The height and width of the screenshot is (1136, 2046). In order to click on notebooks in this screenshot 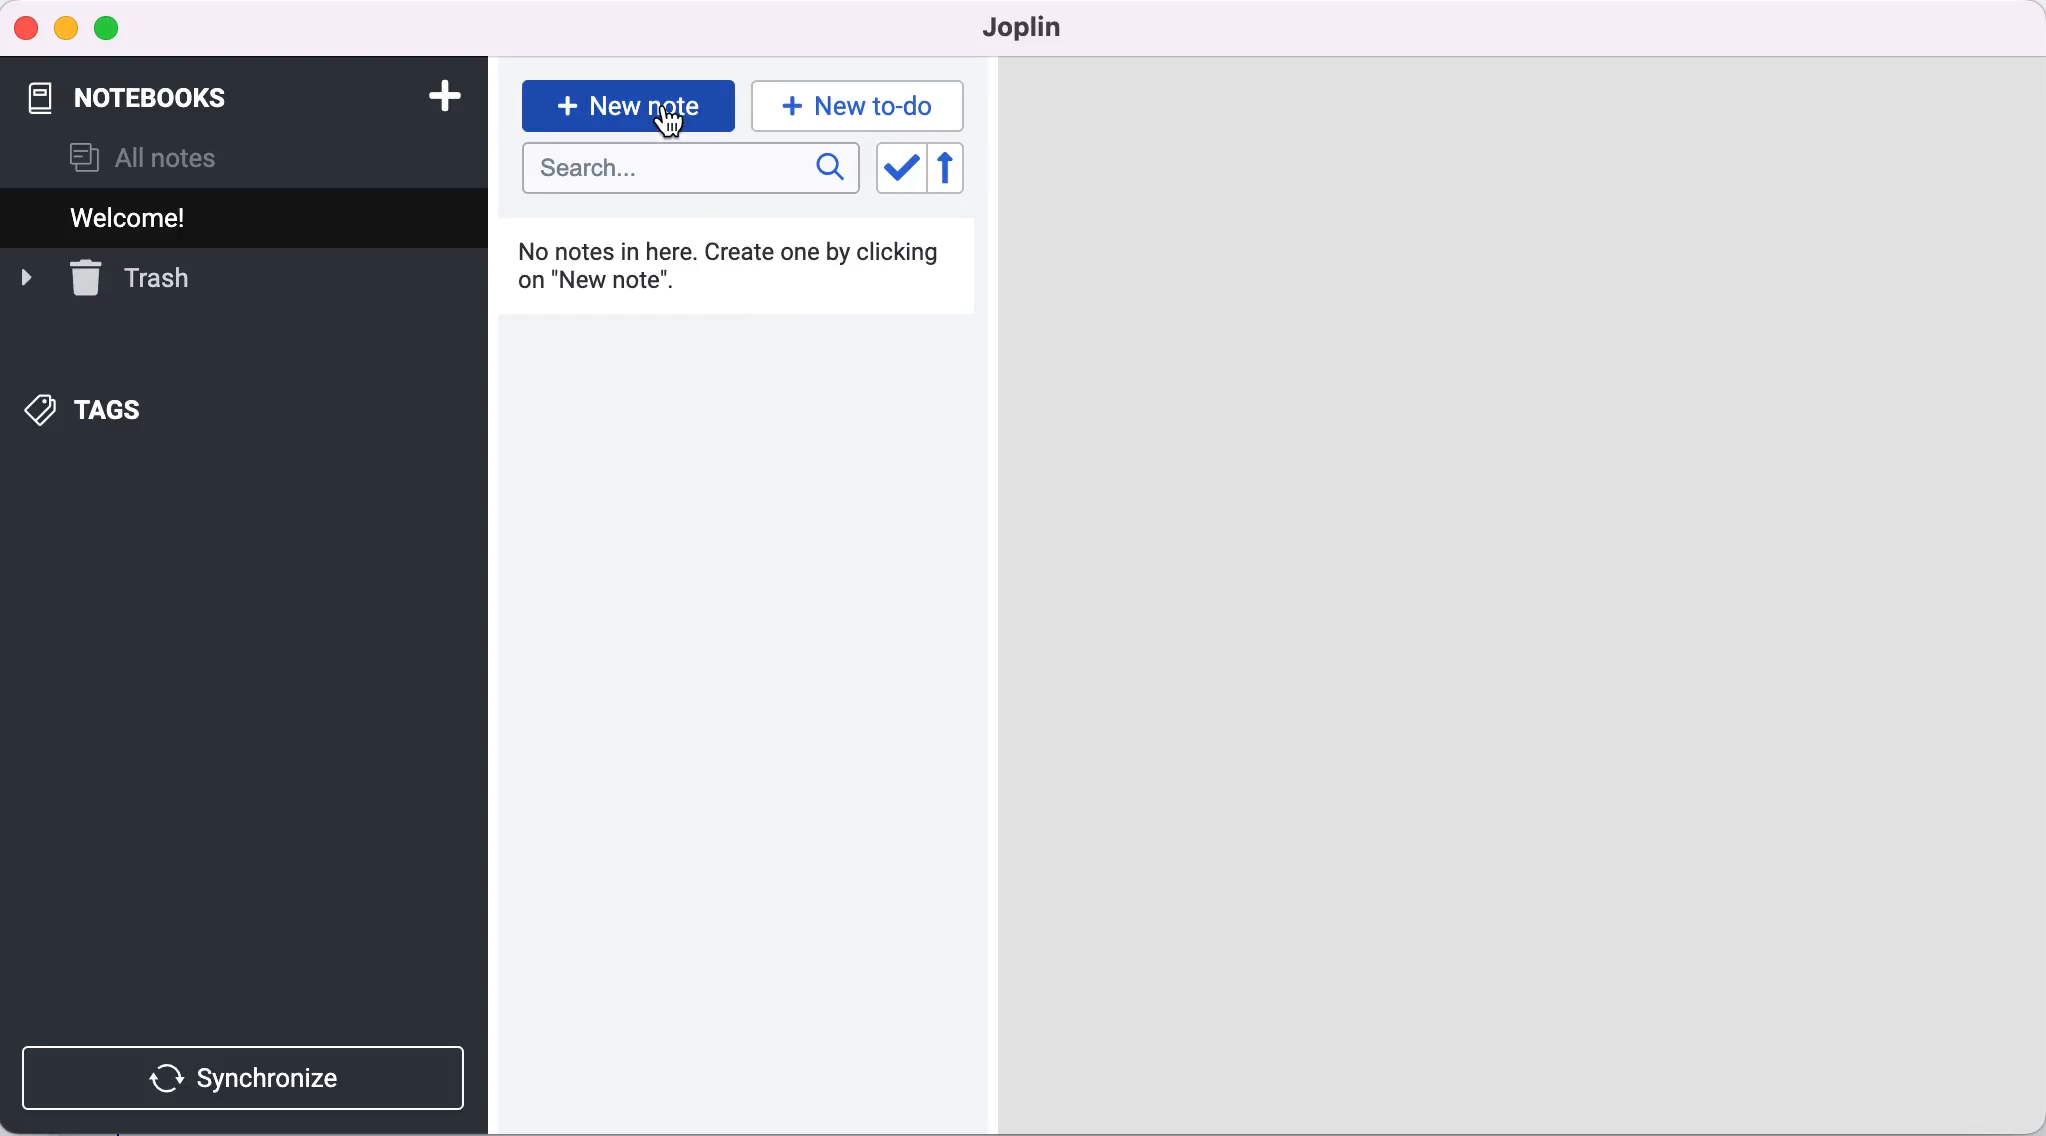, I will do `click(159, 88)`.